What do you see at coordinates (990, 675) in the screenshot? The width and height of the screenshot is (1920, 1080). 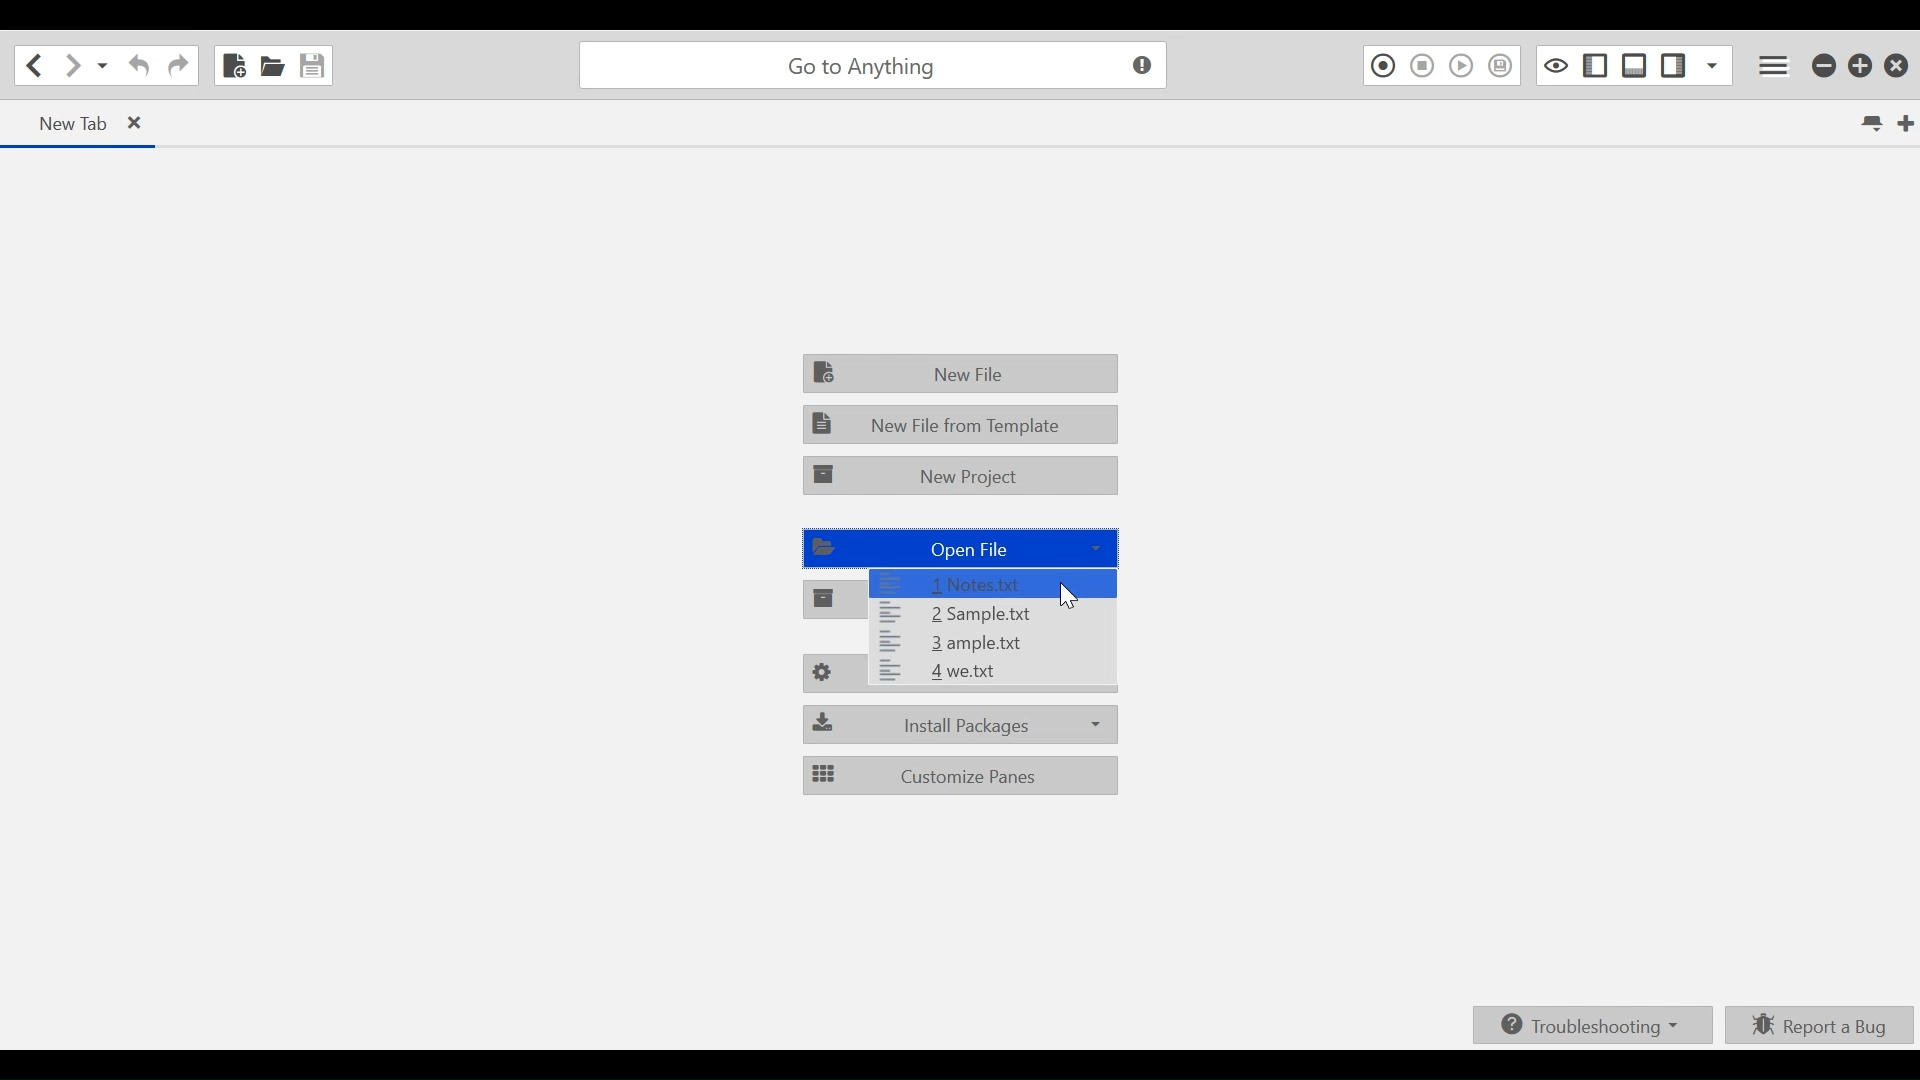 I see `4 we.txt` at bounding box center [990, 675].